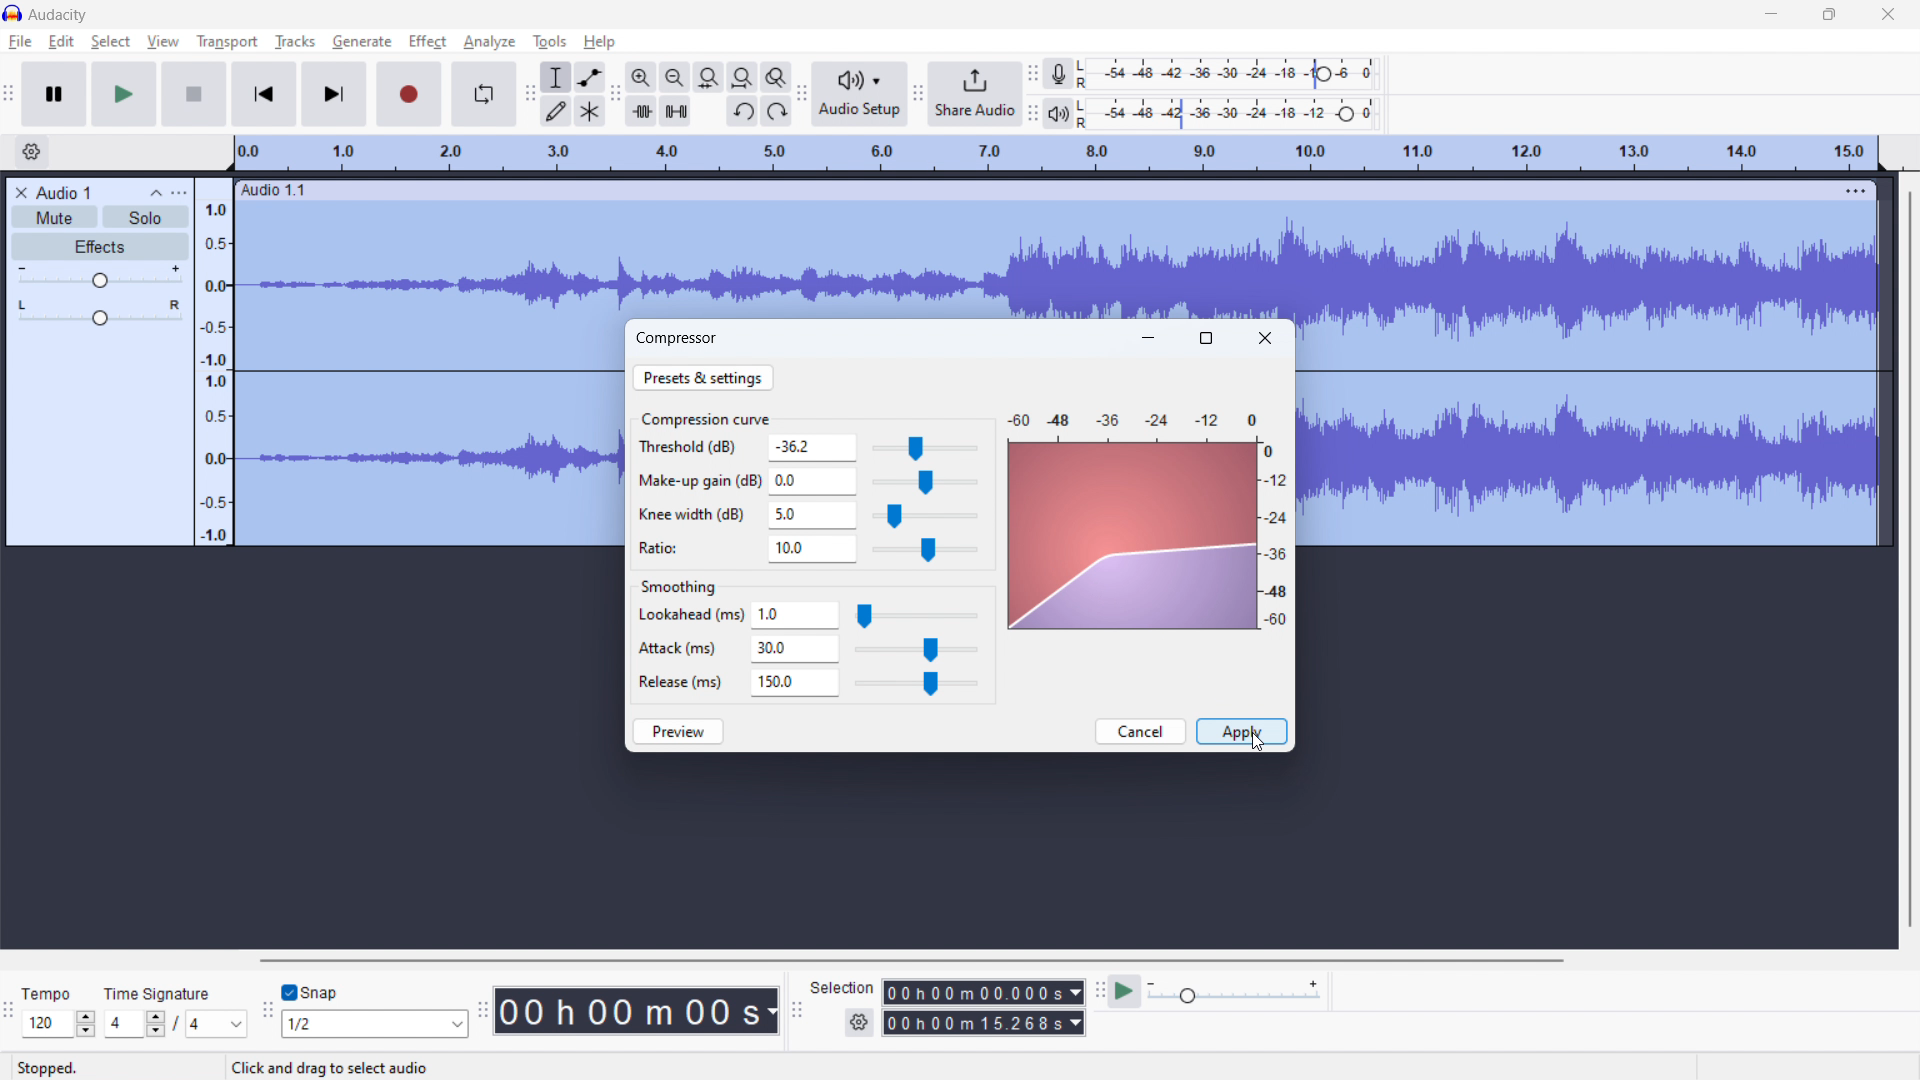  I want to click on thresh hold slider (sliding down) , so click(923, 448).